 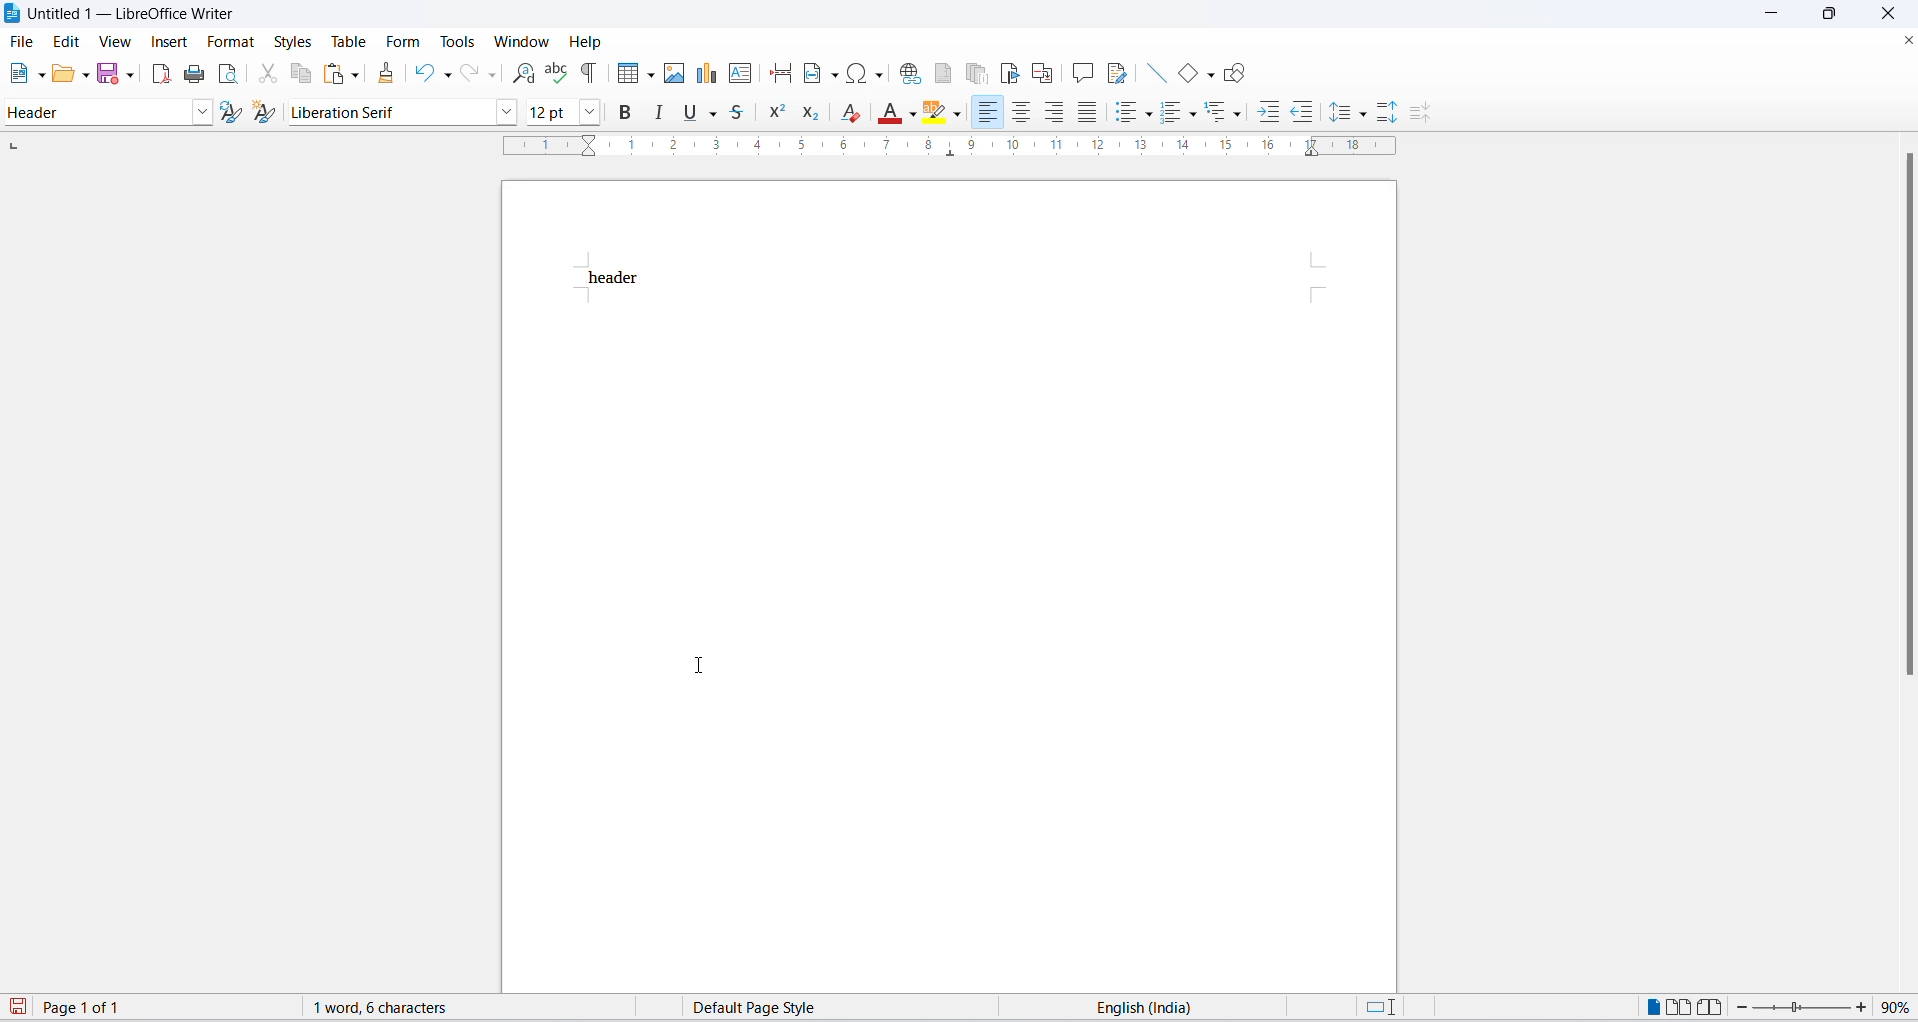 What do you see at coordinates (689, 115) in the screenshot?
I see `underline` at bounding box center [689, 115].